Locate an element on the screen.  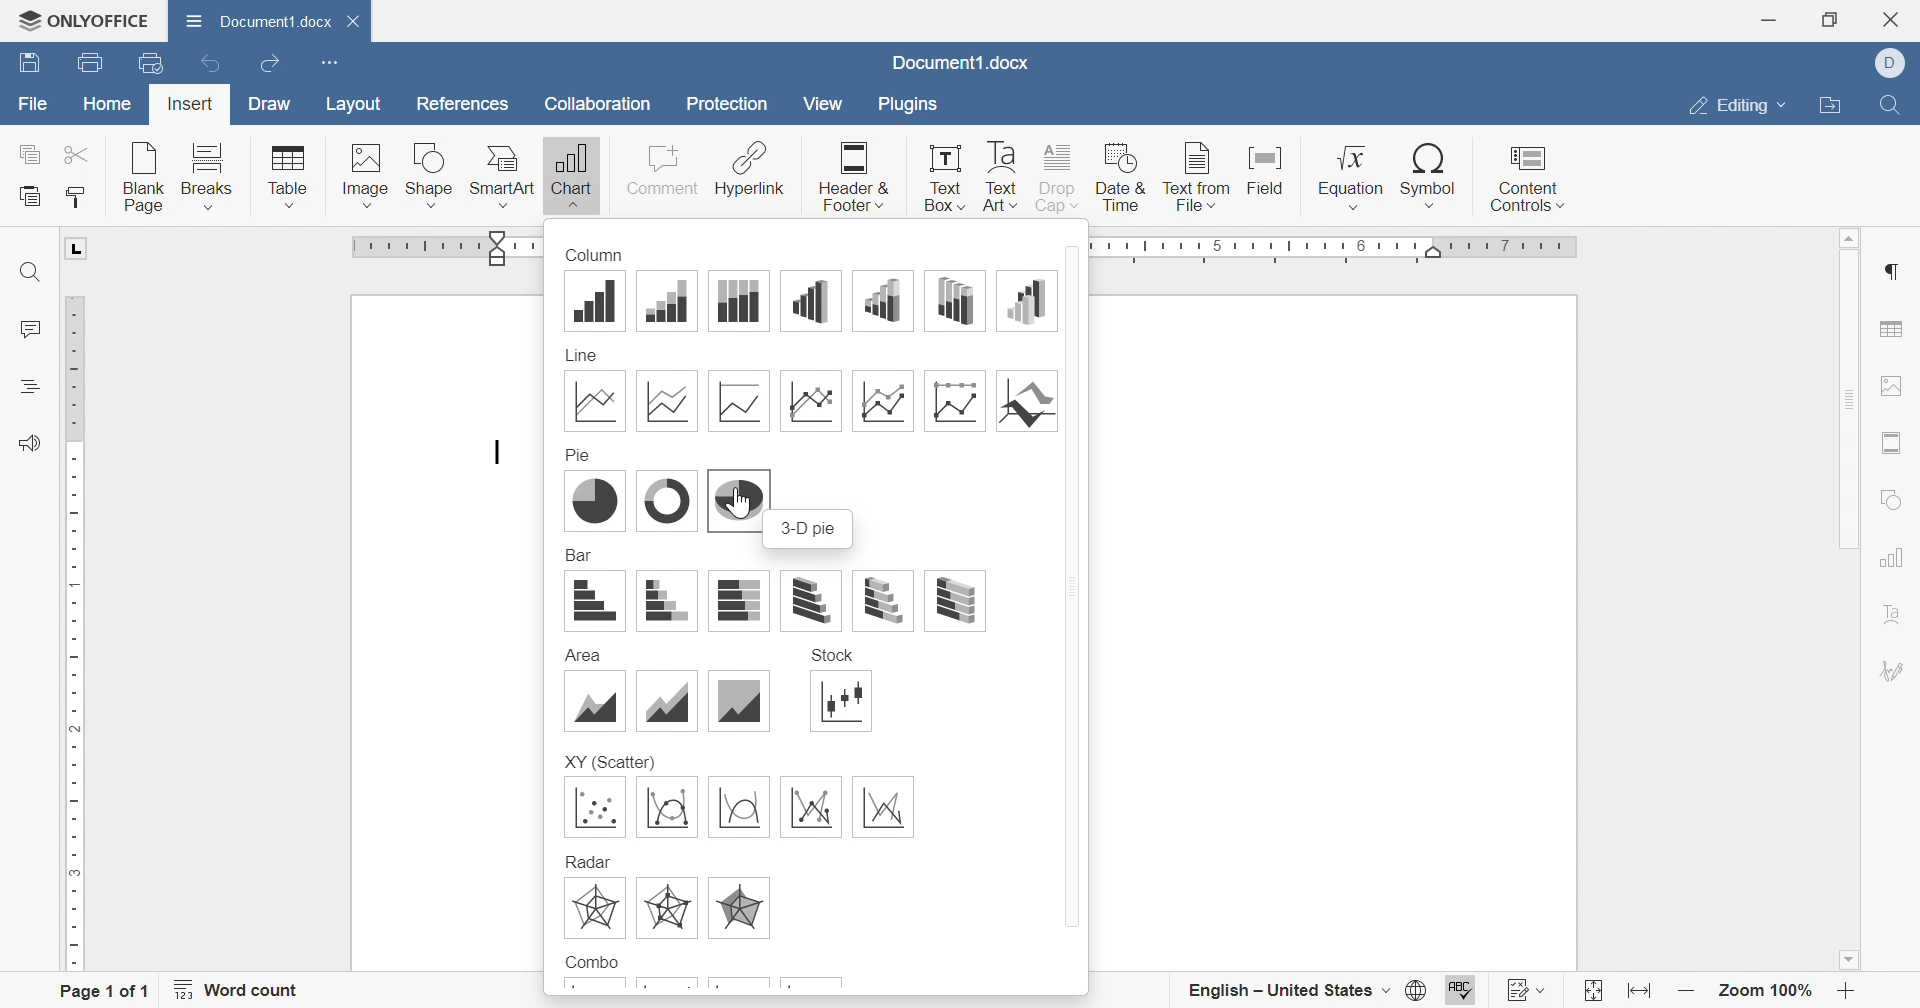
zoom out is located at coordinates (1683, 990).